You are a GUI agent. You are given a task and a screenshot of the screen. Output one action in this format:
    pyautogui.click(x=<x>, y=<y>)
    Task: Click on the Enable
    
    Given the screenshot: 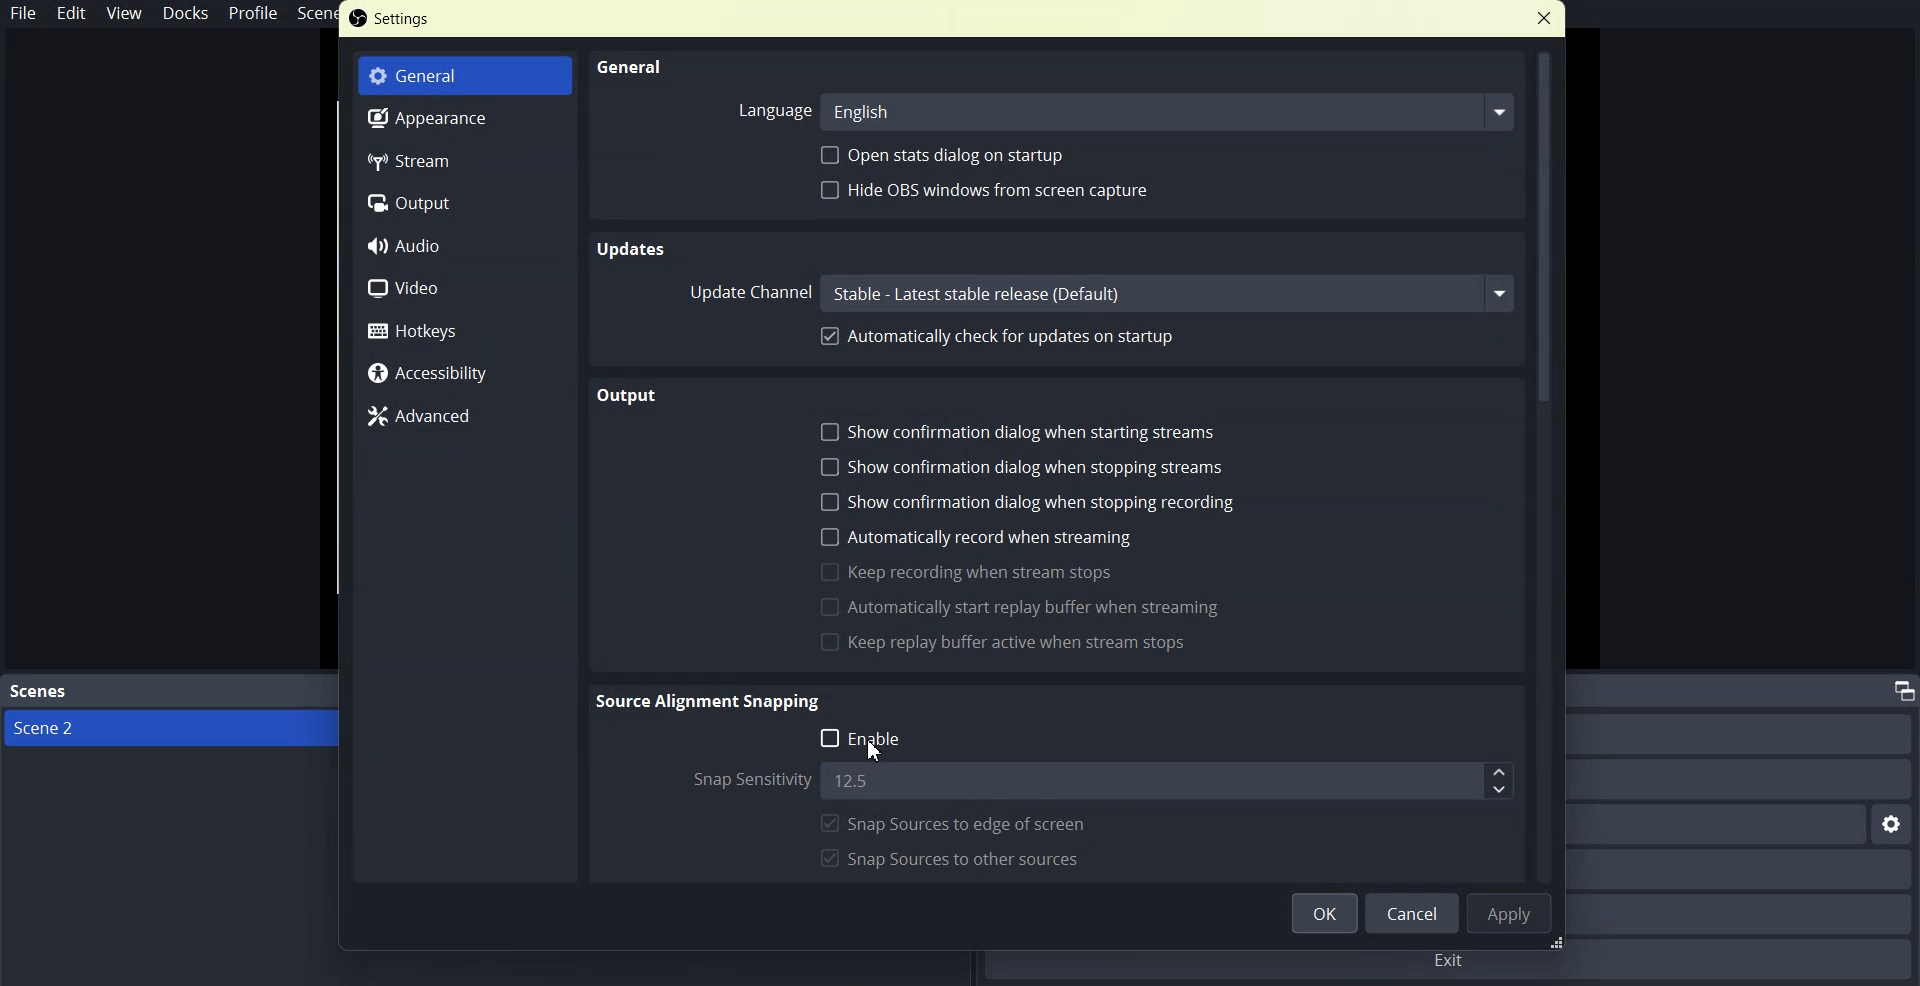 What is the action you would take?
    pyautogui.click(x=866, y=738)
    